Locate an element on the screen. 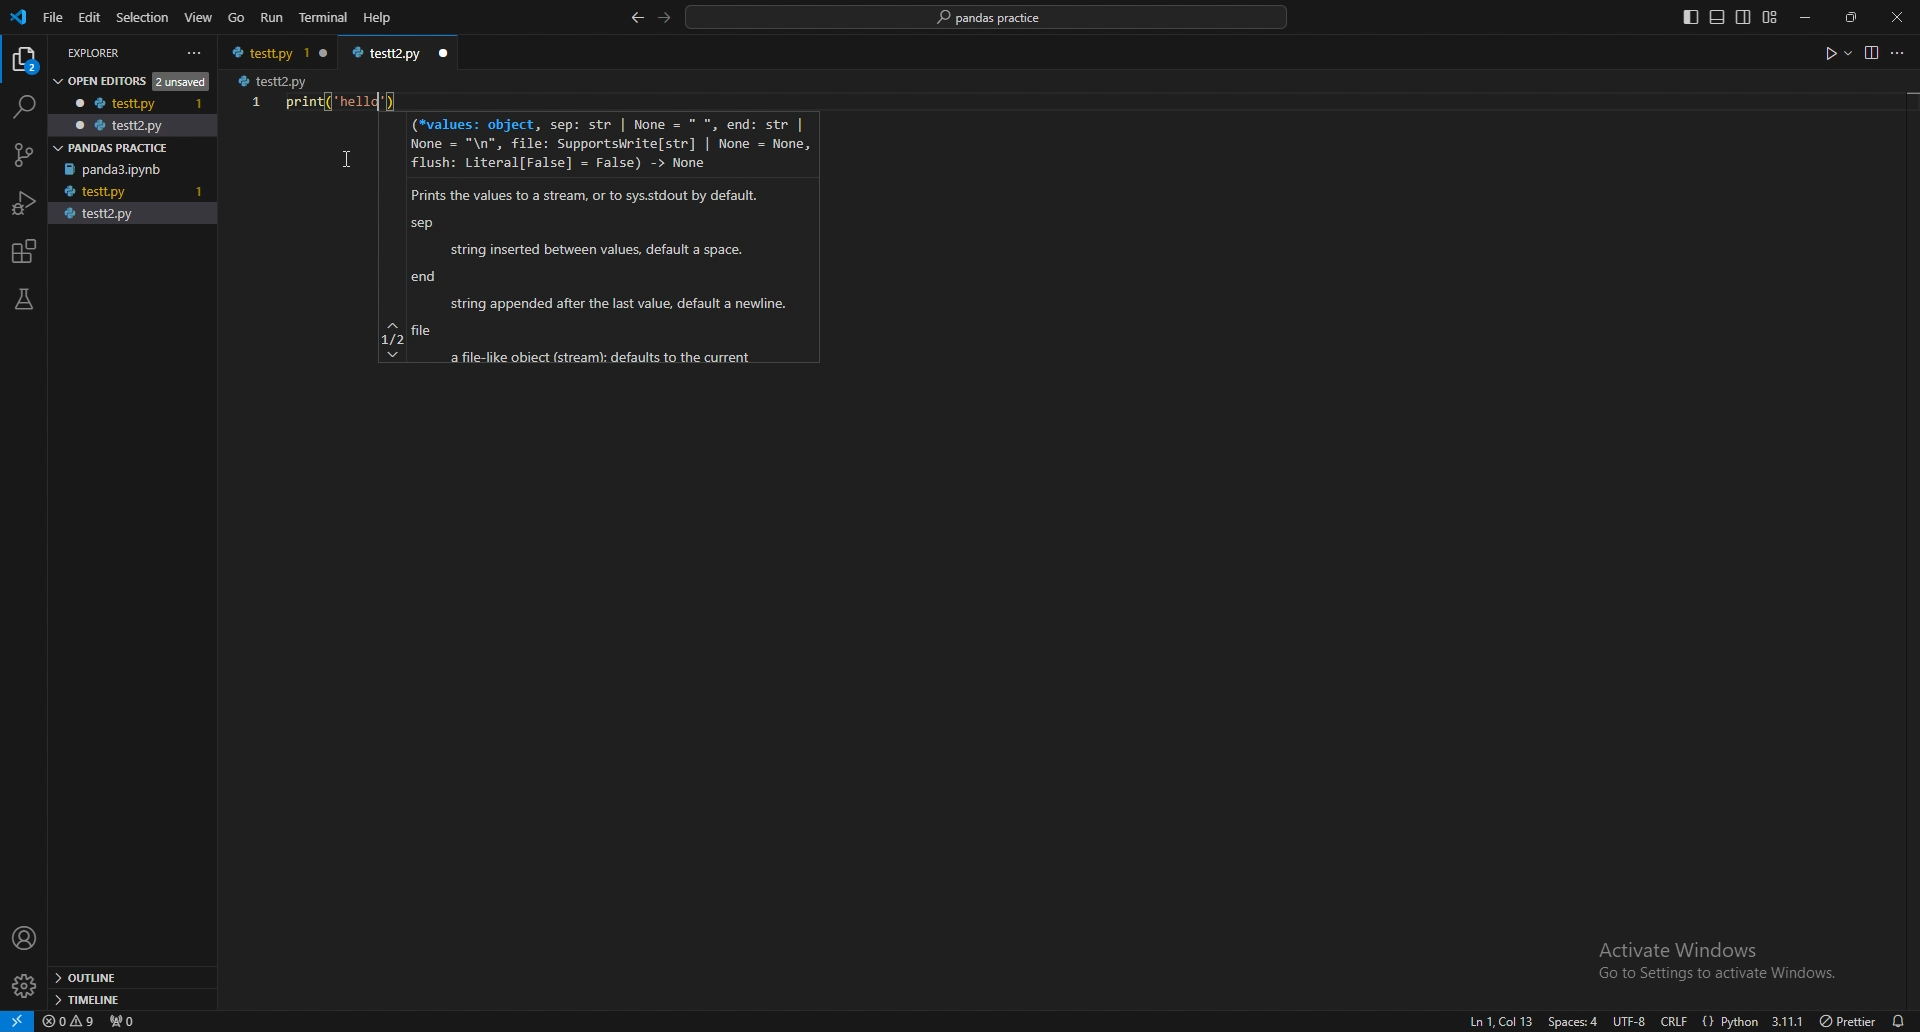 This screenshot has width=1920, height=1032. source control is located at coordinates (22, 155).